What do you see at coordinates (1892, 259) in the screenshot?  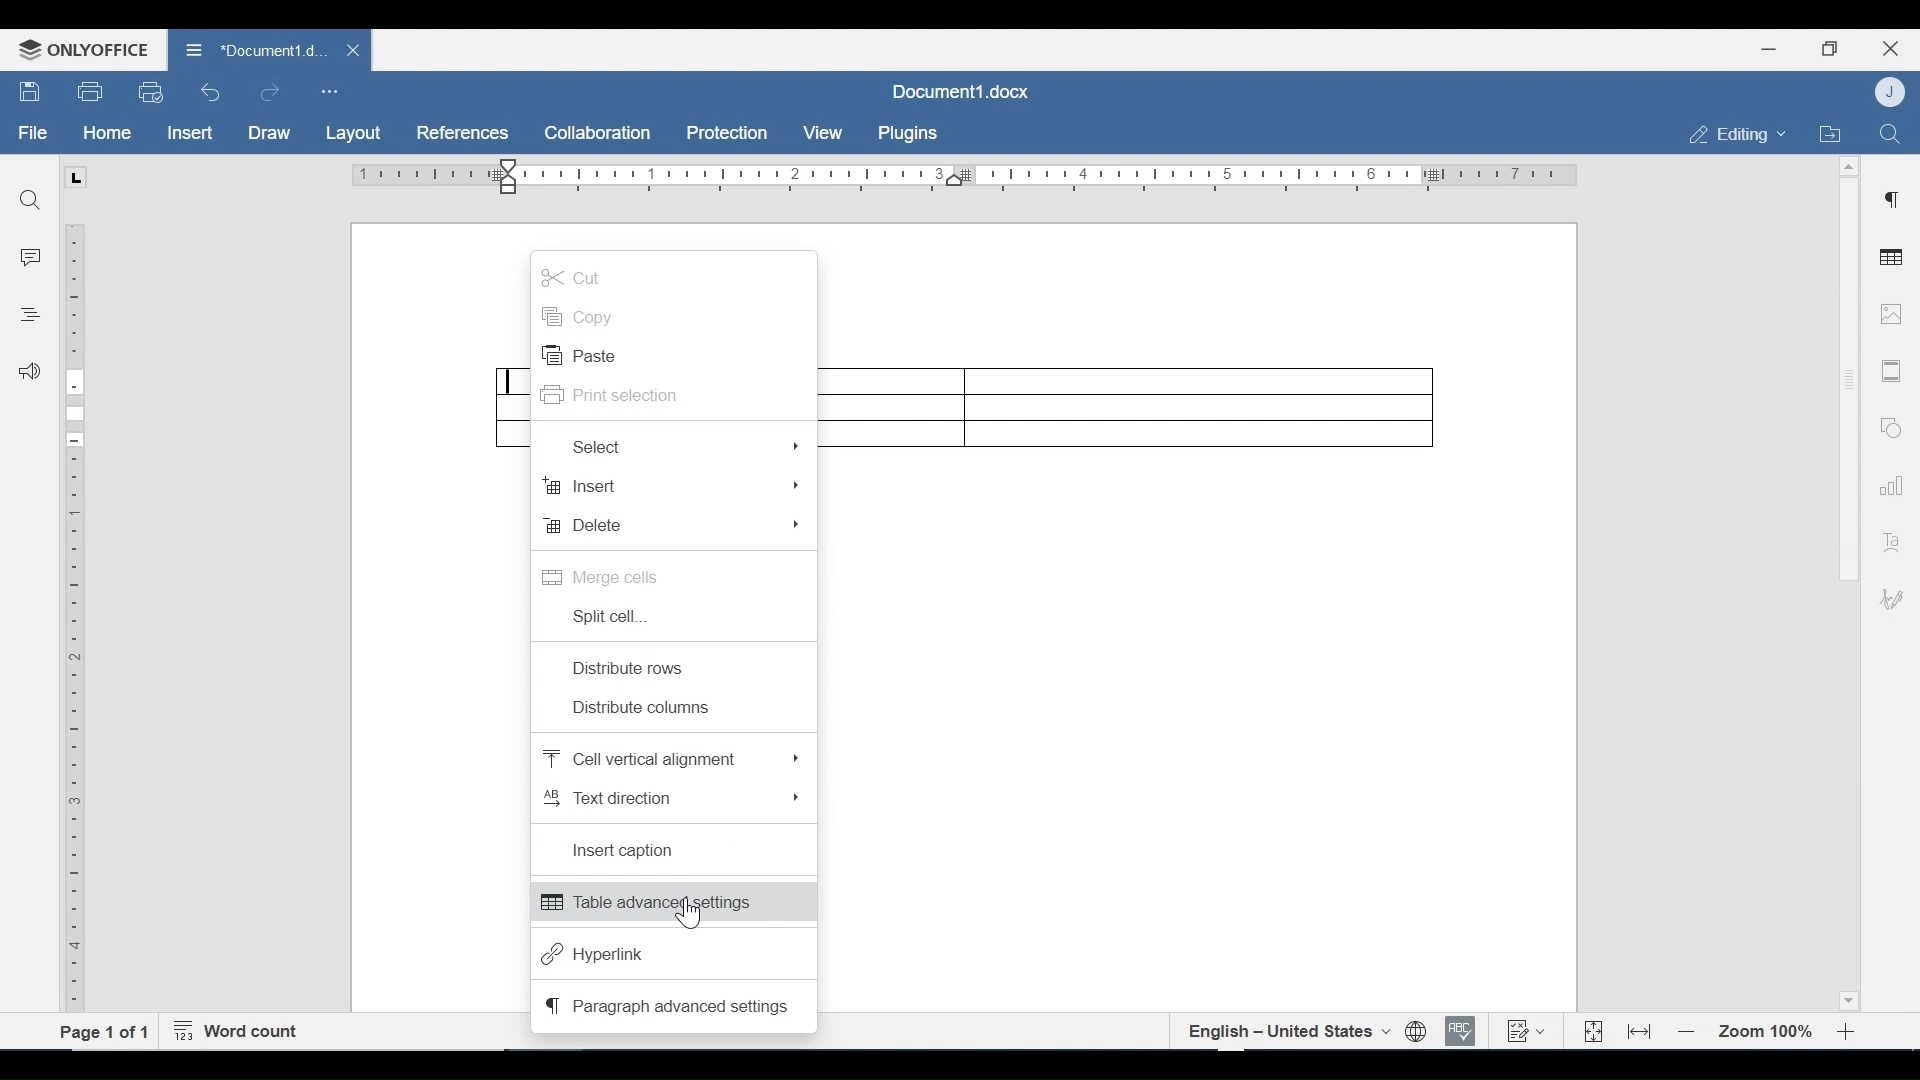 I see `Table Settings` at bounding box center [1892, 259].